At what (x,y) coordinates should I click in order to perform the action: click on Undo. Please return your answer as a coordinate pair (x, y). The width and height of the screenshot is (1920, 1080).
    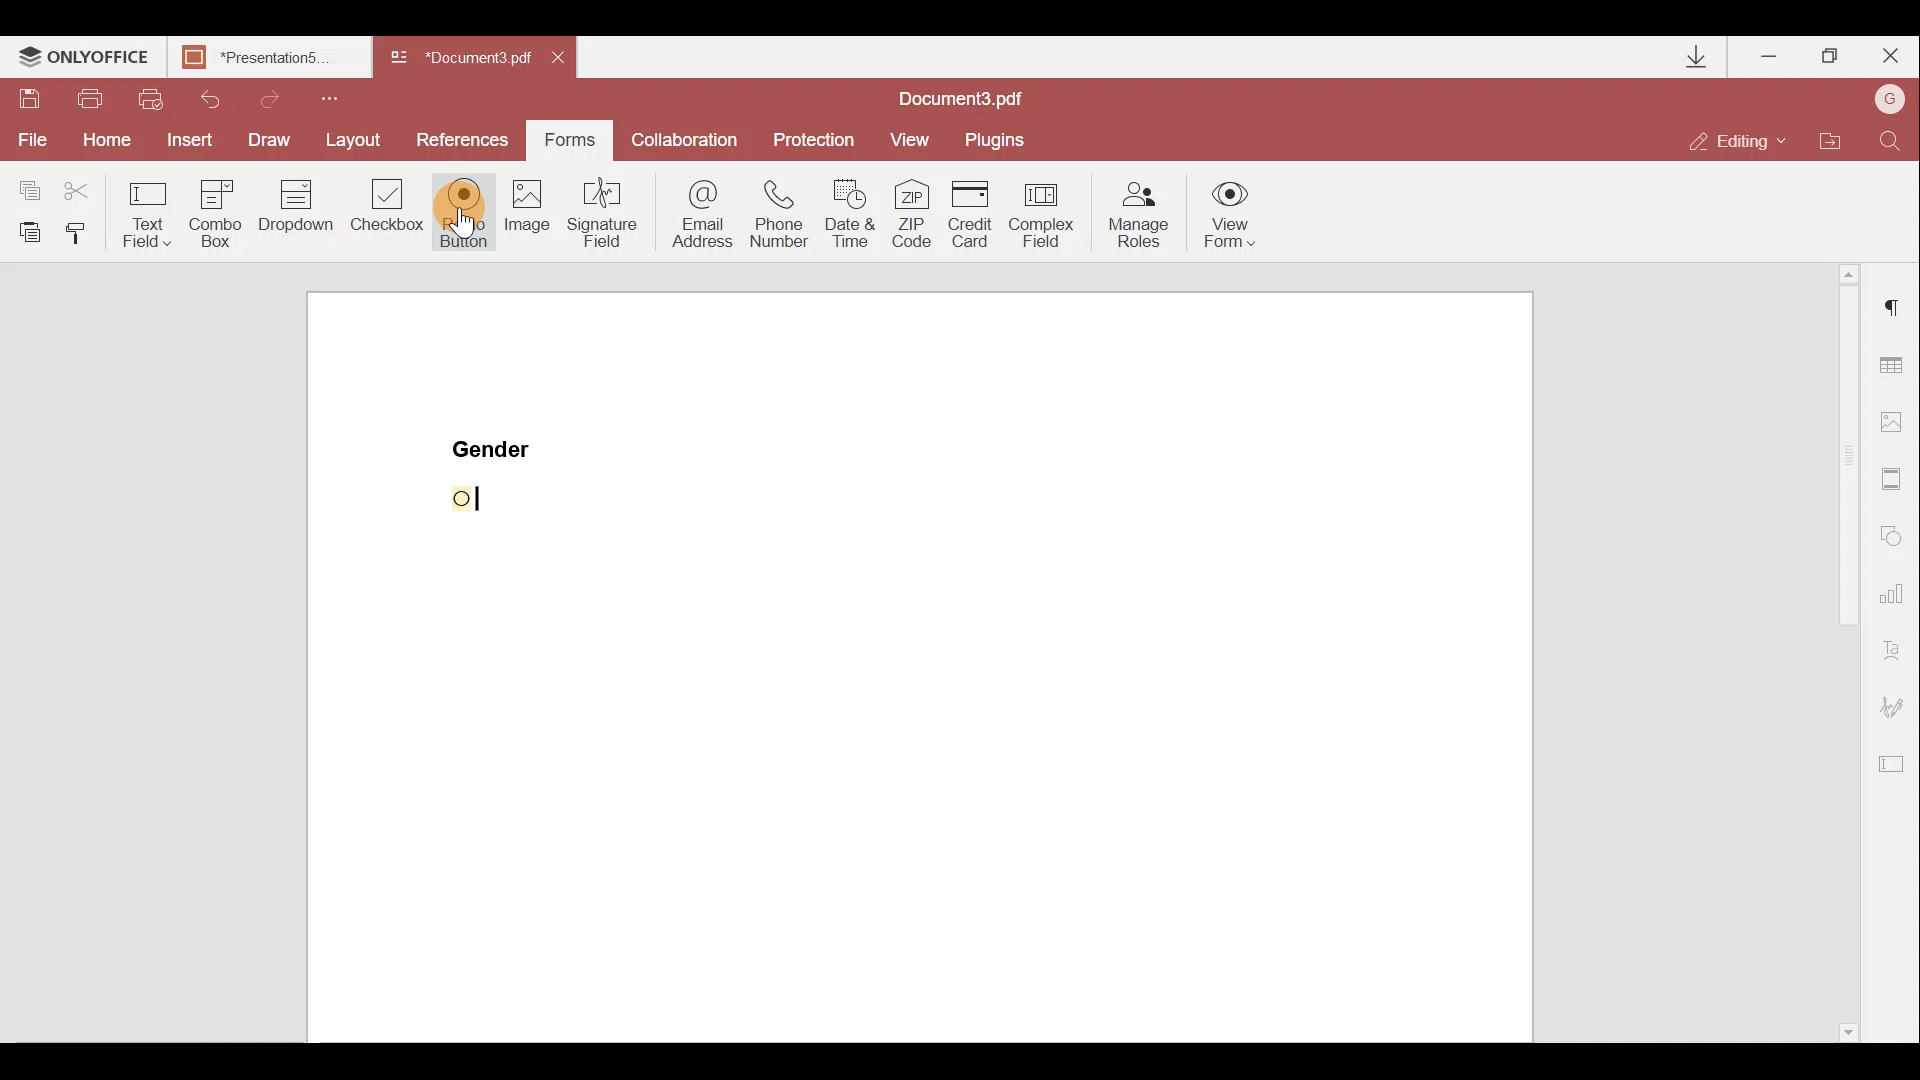
    Looking at the image, I should click on (220, 97).